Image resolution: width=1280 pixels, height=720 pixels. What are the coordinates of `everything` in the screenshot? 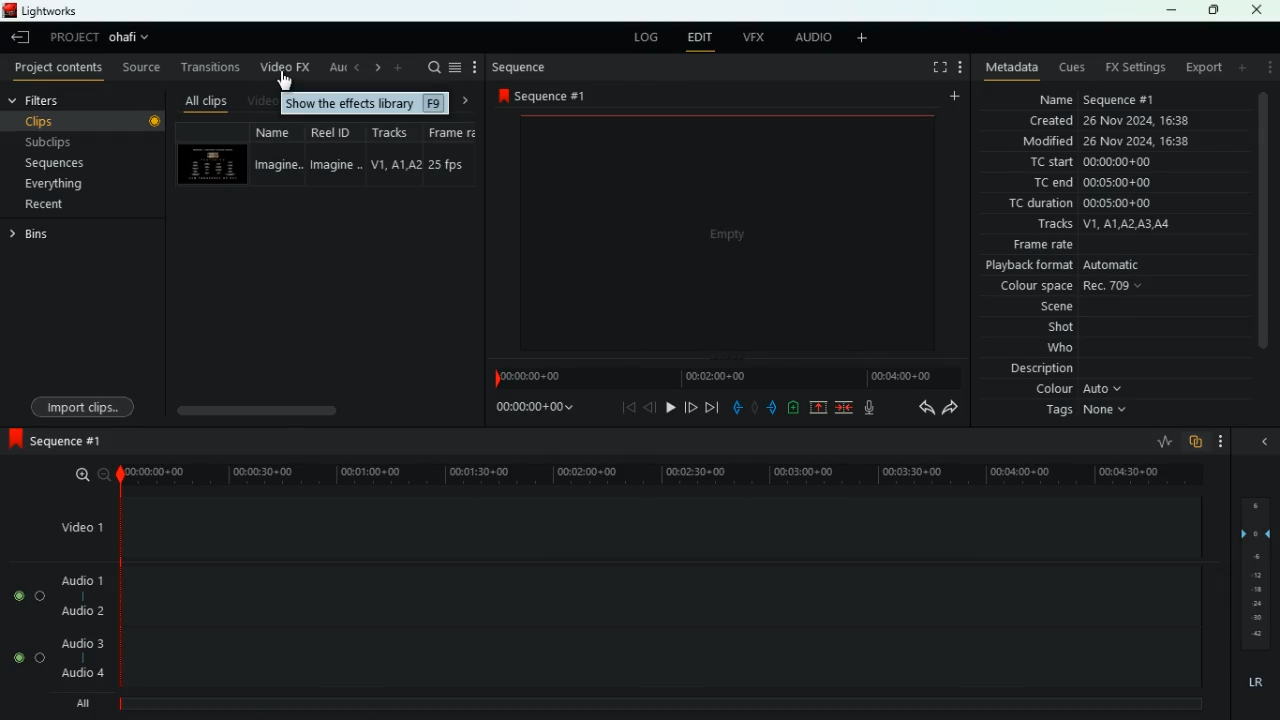 It's located at (62, 183).